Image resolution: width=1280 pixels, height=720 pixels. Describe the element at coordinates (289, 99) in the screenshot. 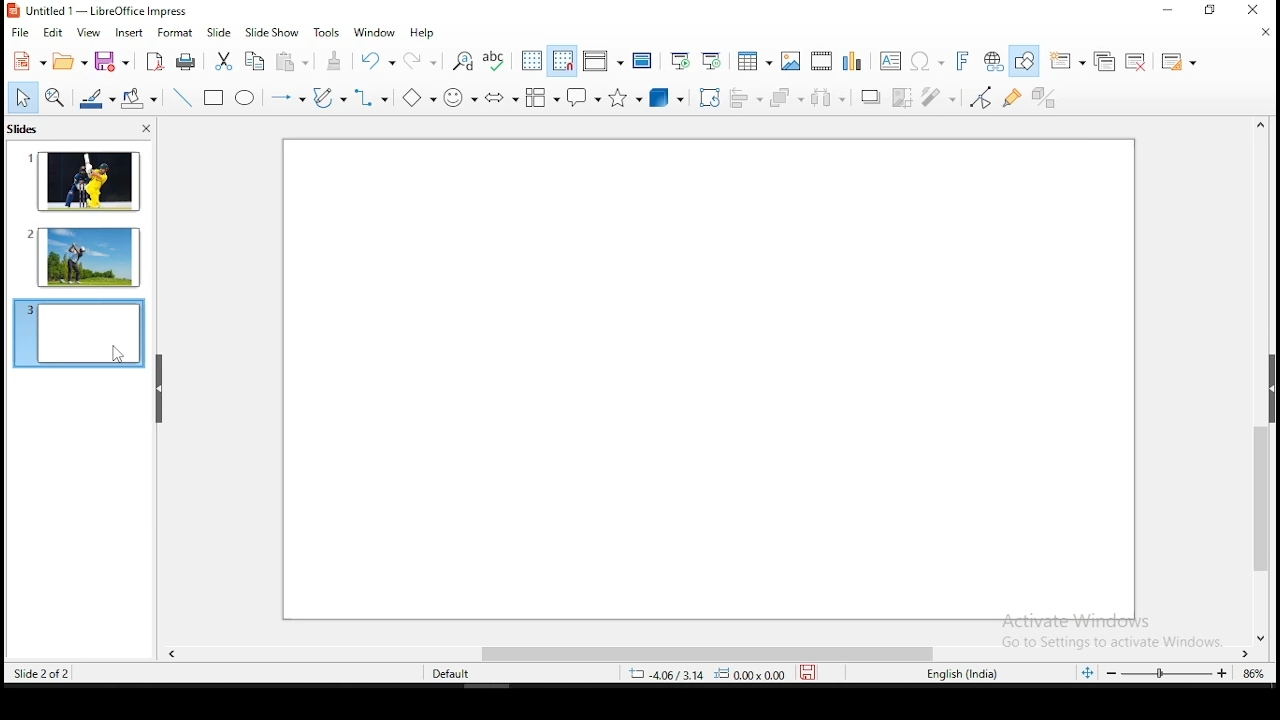

I see `lines and arrows` at that location.